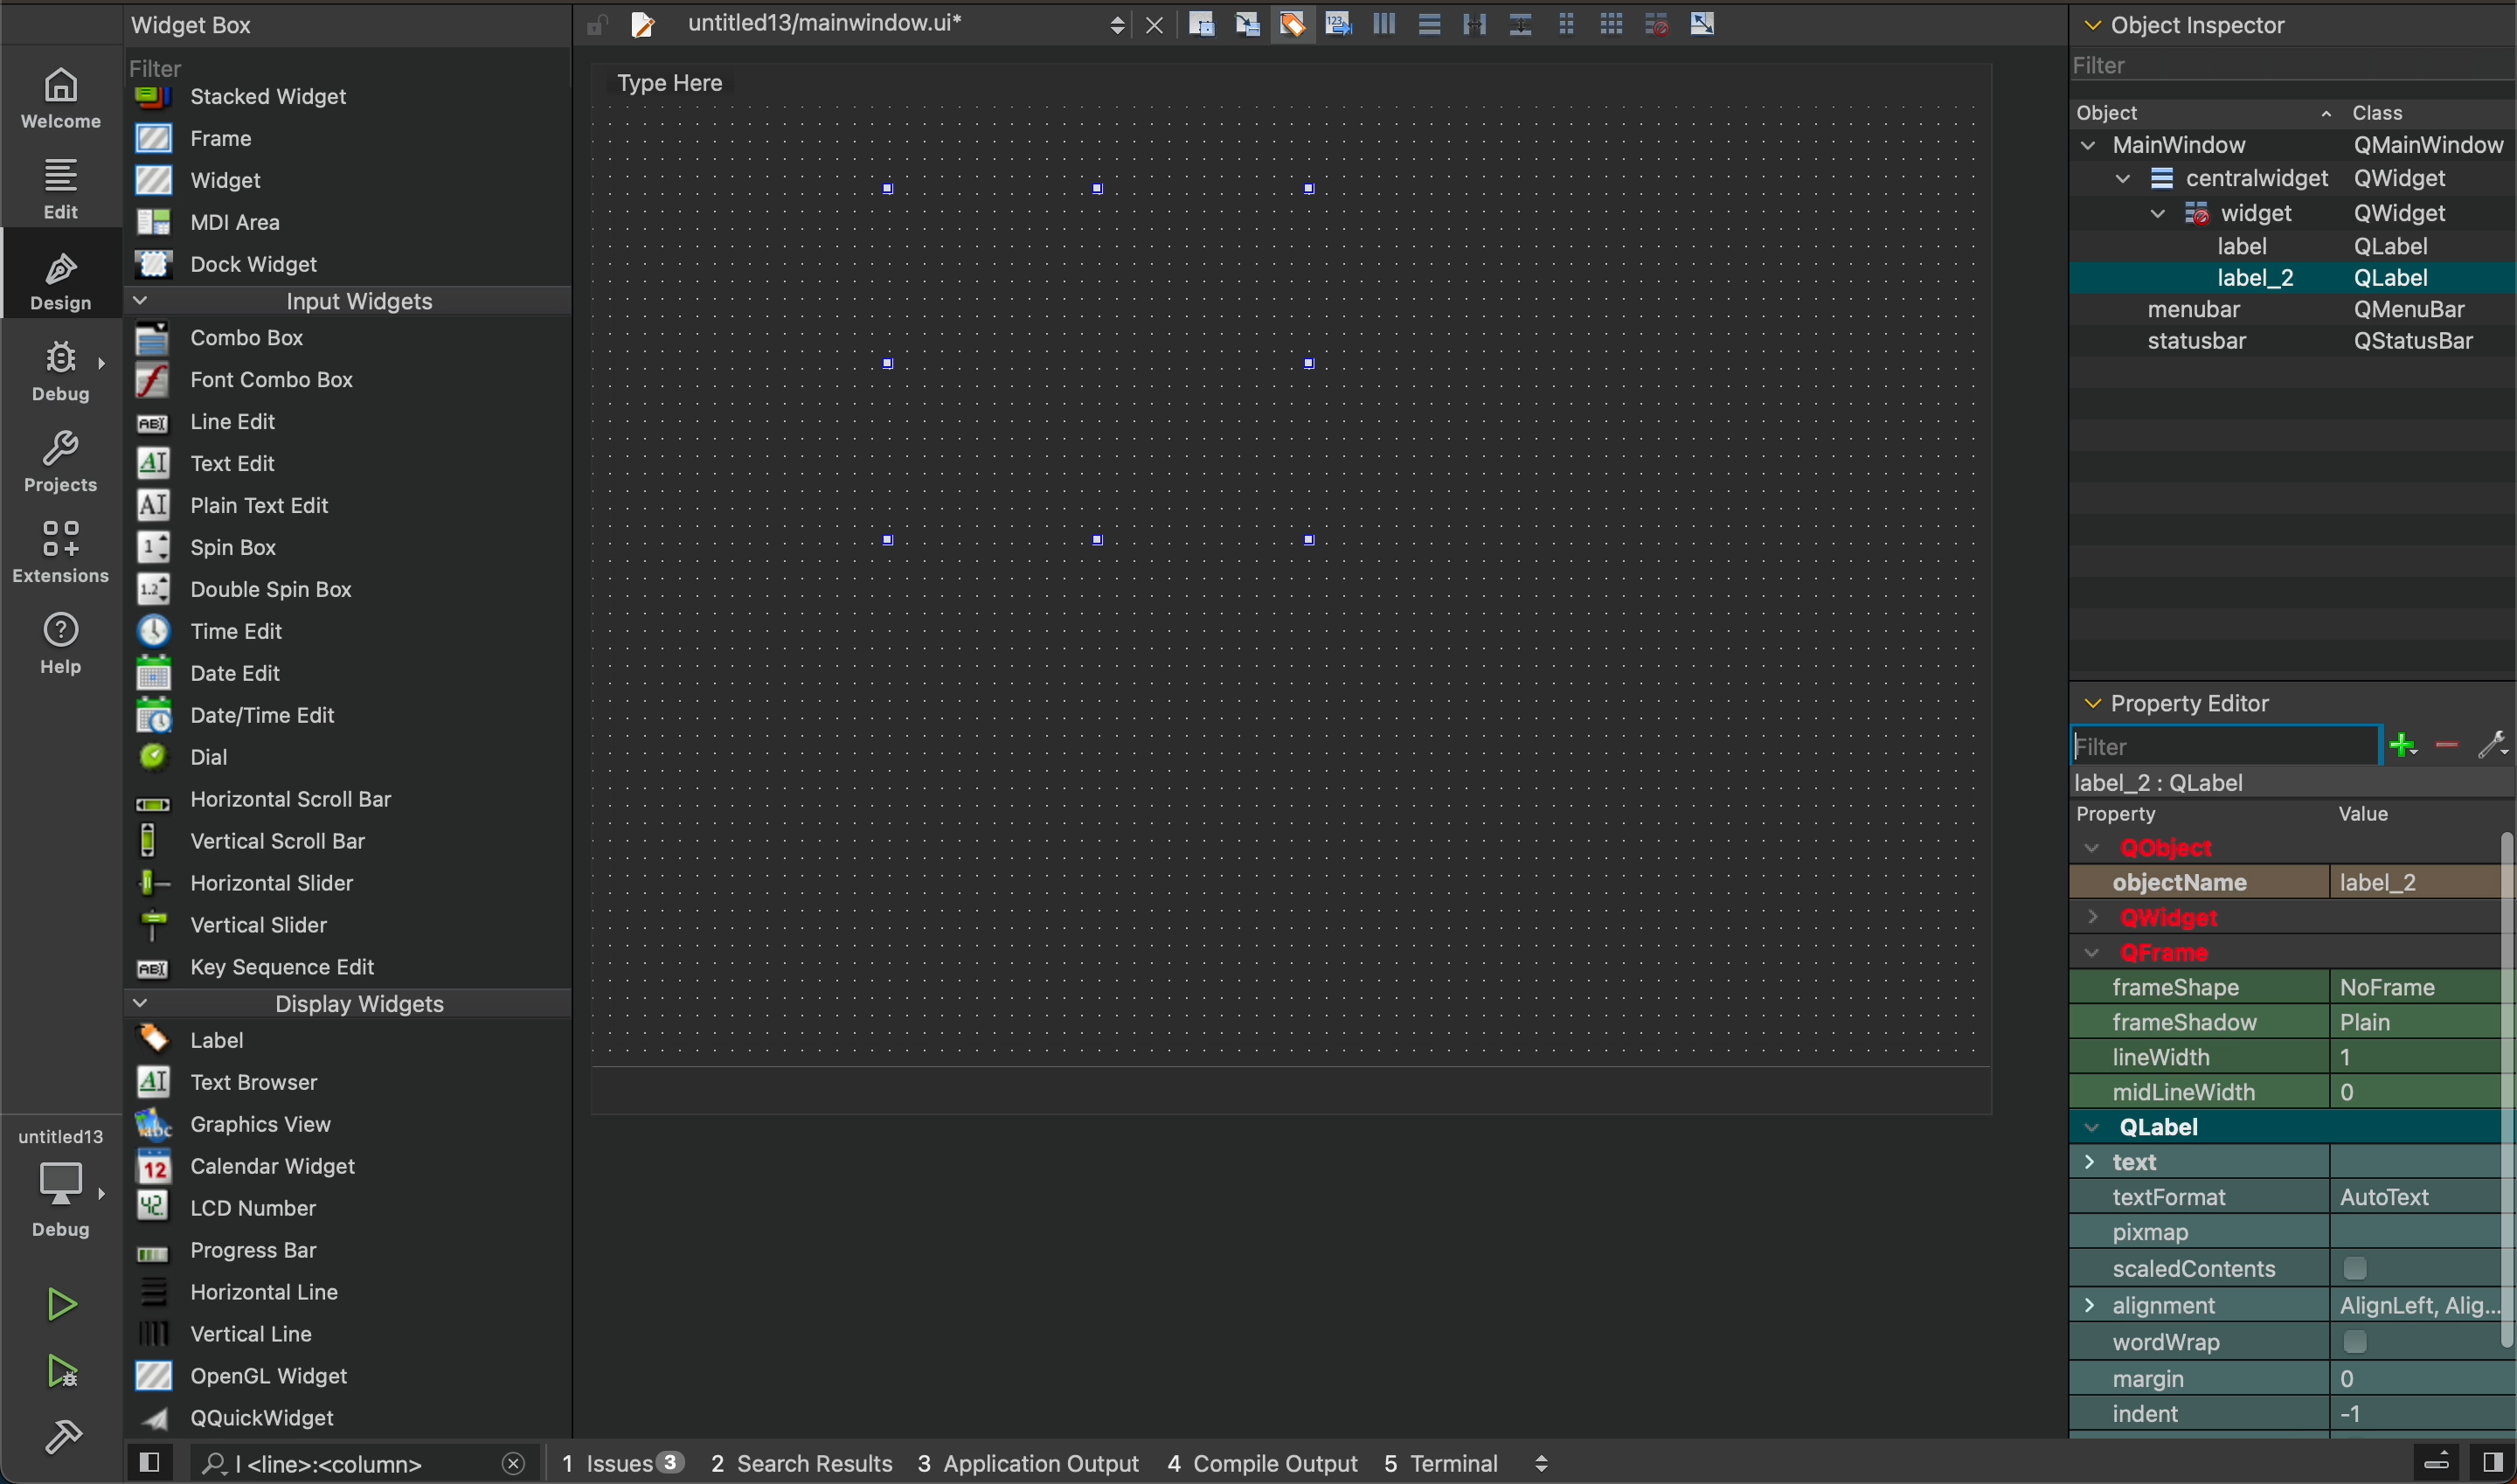 This screenshot has height=1484, width=2517. Describe the element at coordinates (2290, 1268) in the screenshot. I see `` at that location.